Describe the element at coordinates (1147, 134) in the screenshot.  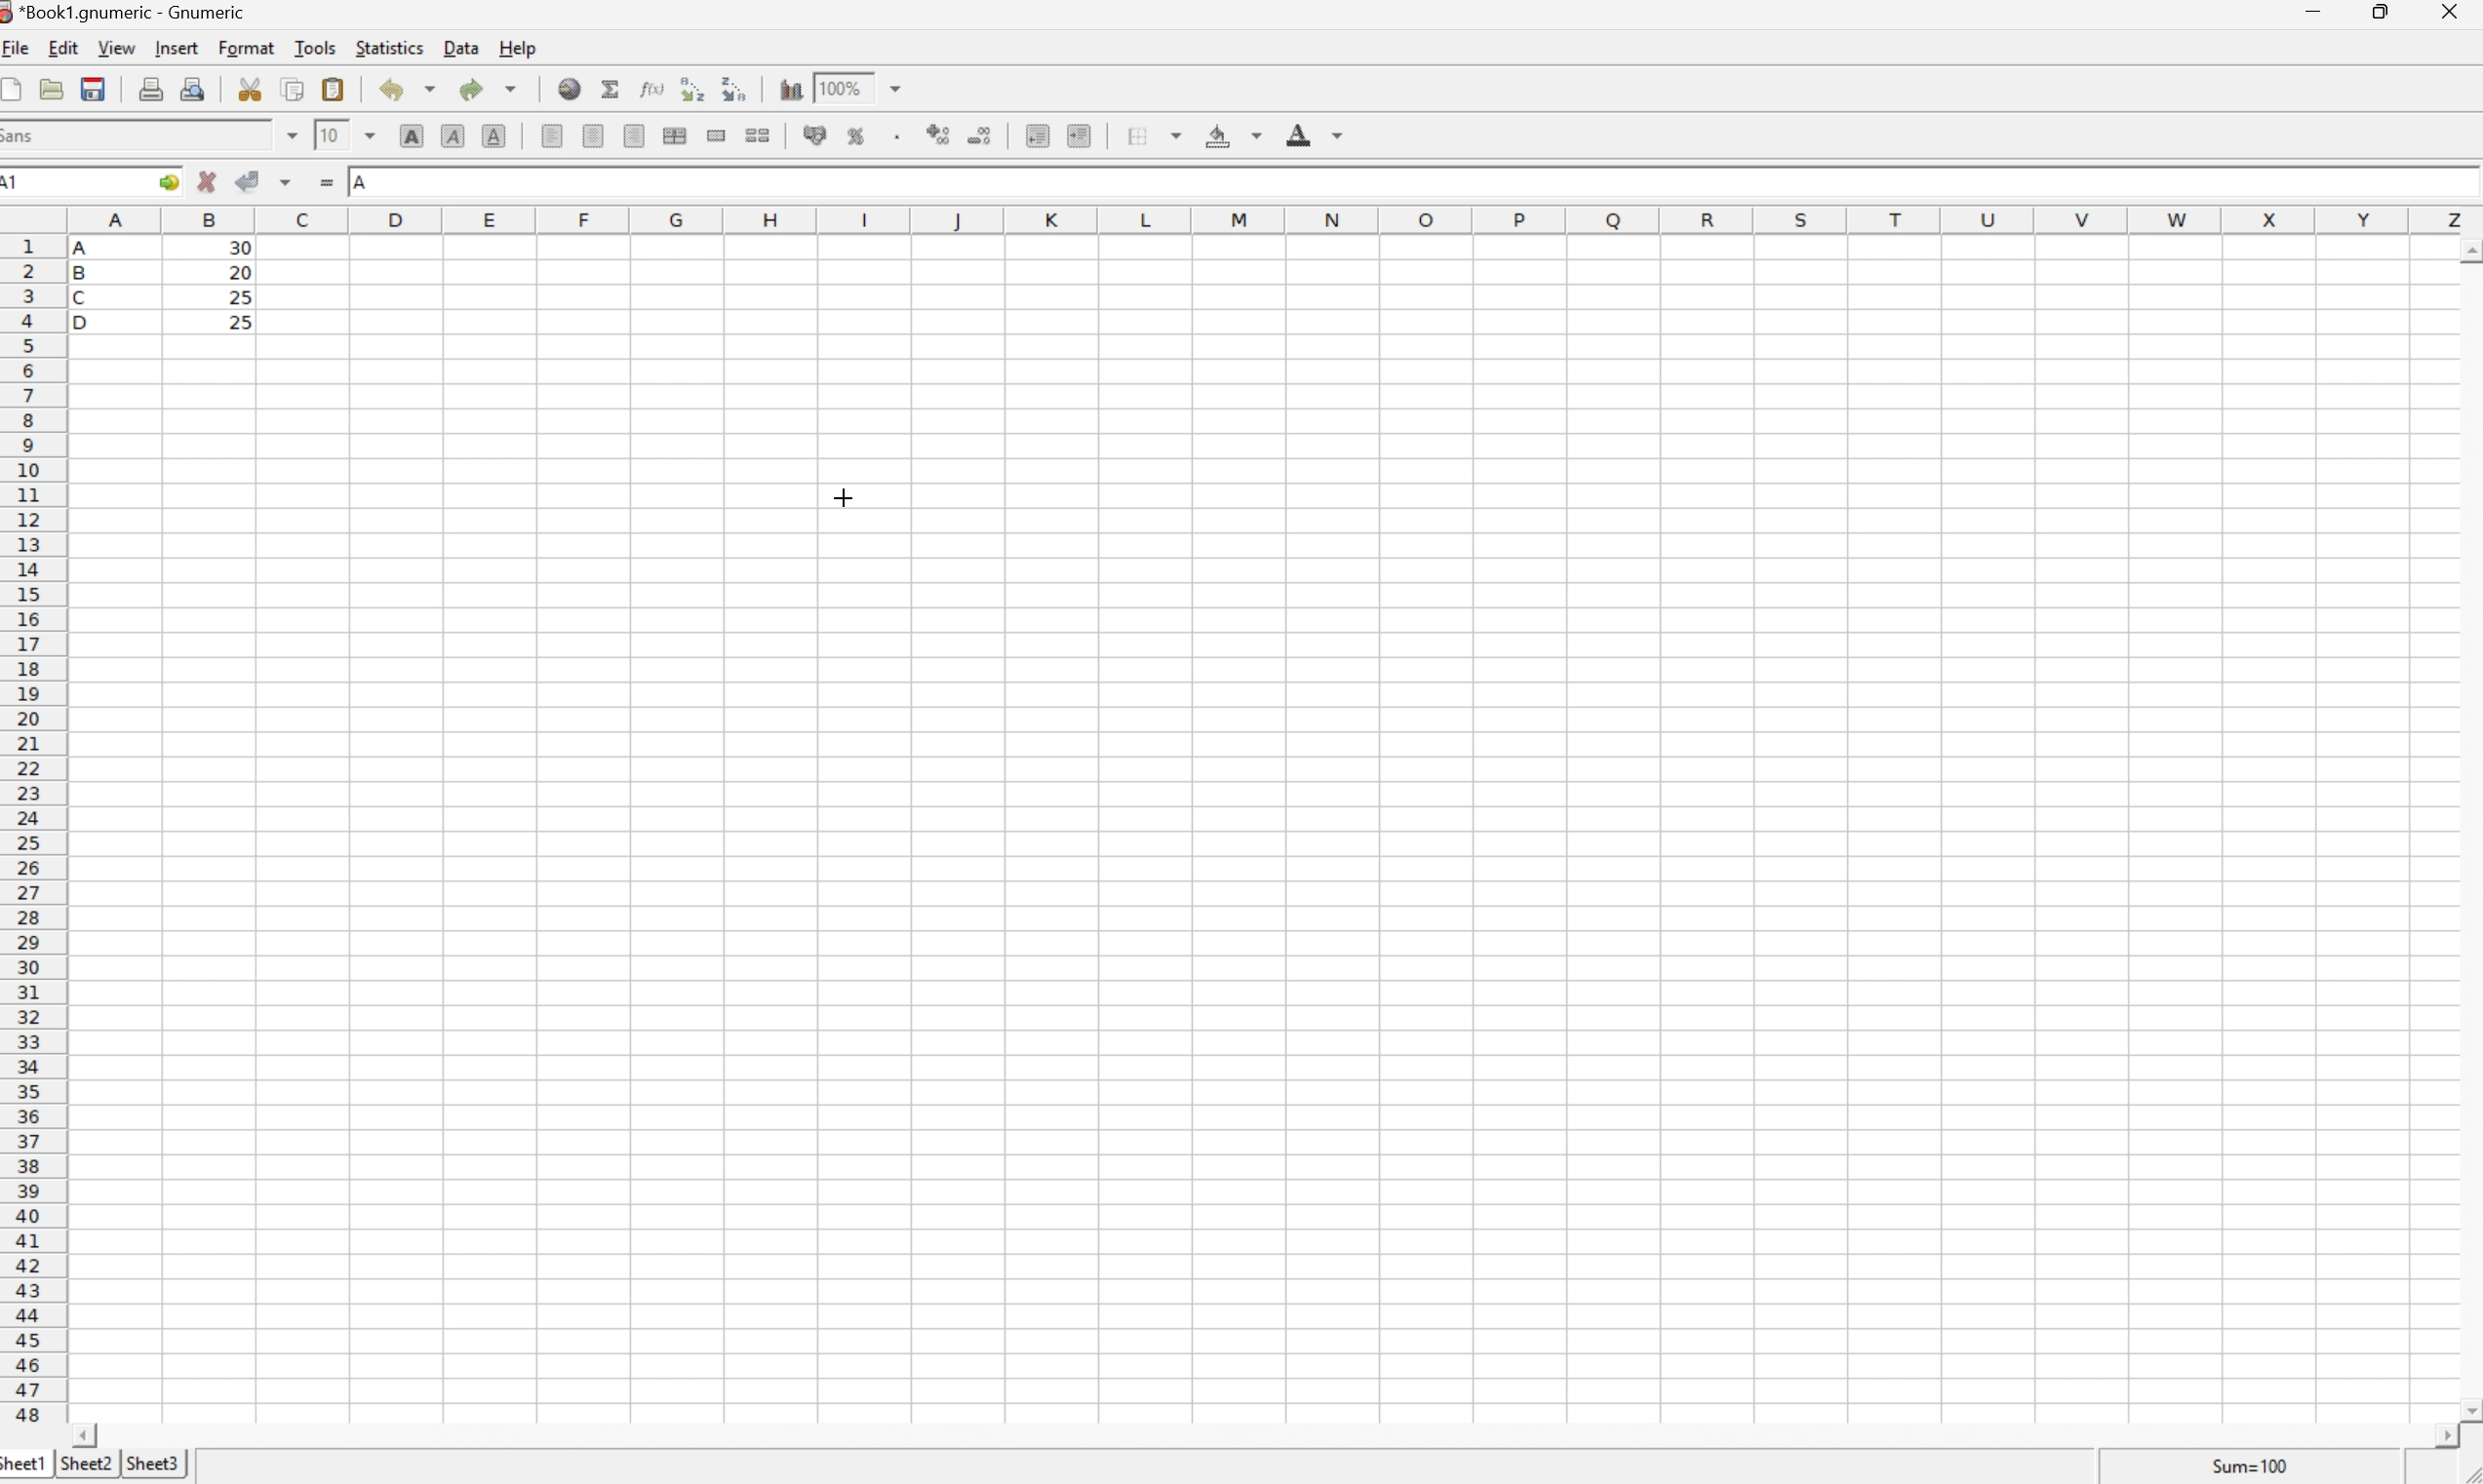
I see `Borders` at that location.